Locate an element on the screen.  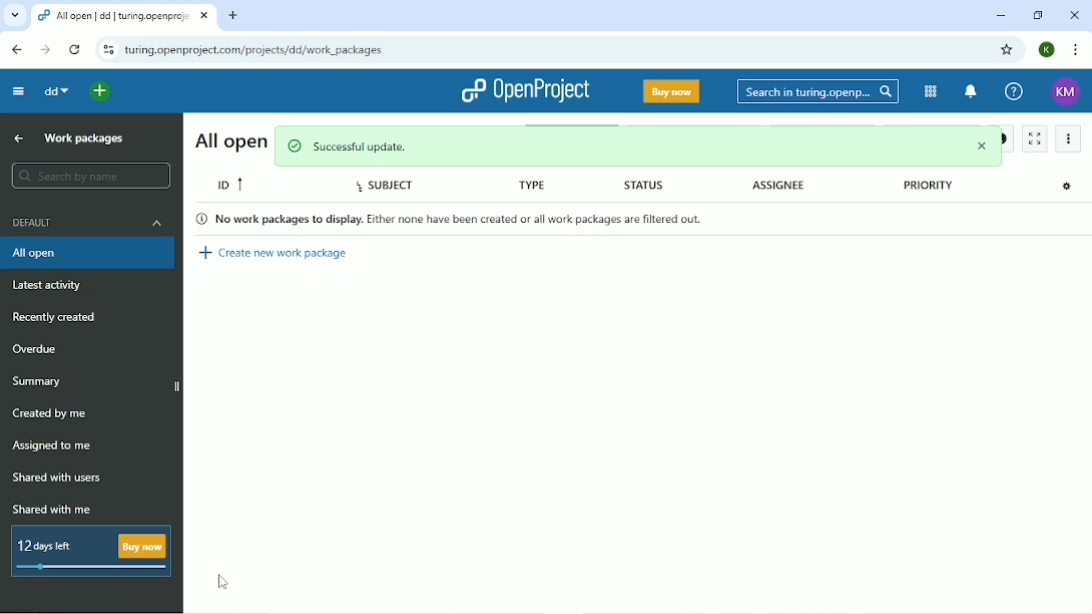
Up is located at coordinates (16, 138).